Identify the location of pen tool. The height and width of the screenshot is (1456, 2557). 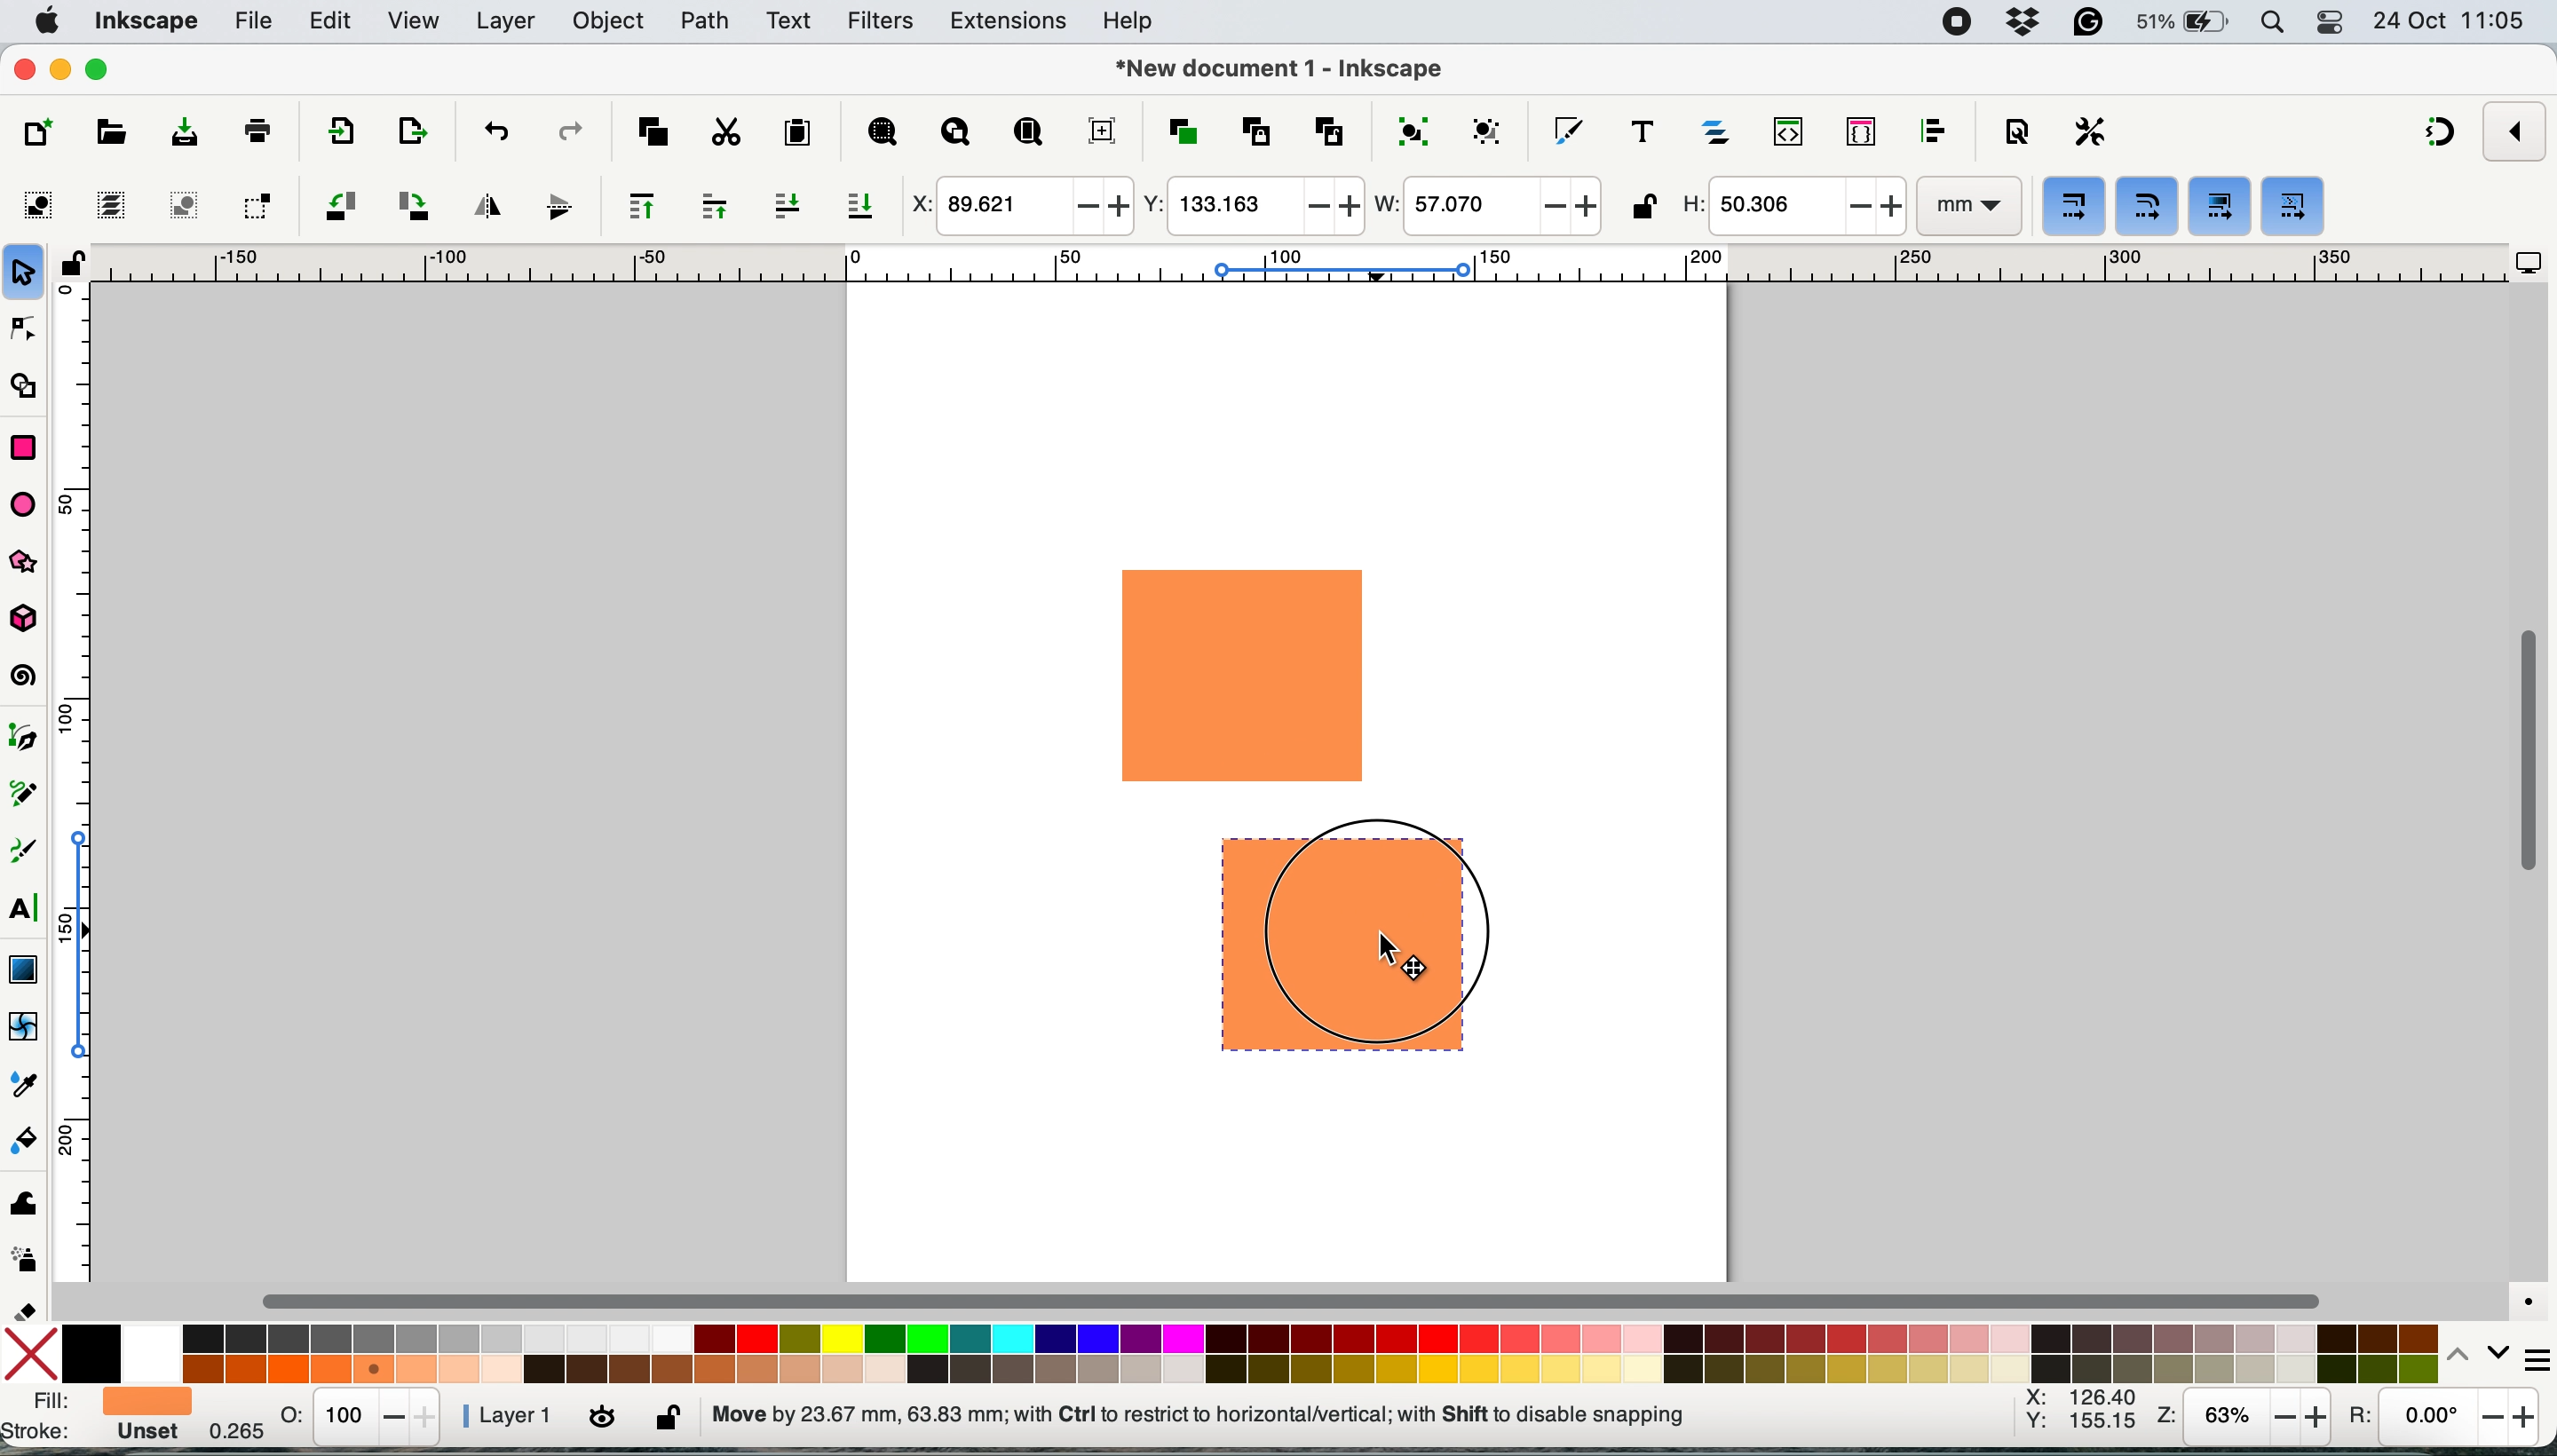
(28, 738).